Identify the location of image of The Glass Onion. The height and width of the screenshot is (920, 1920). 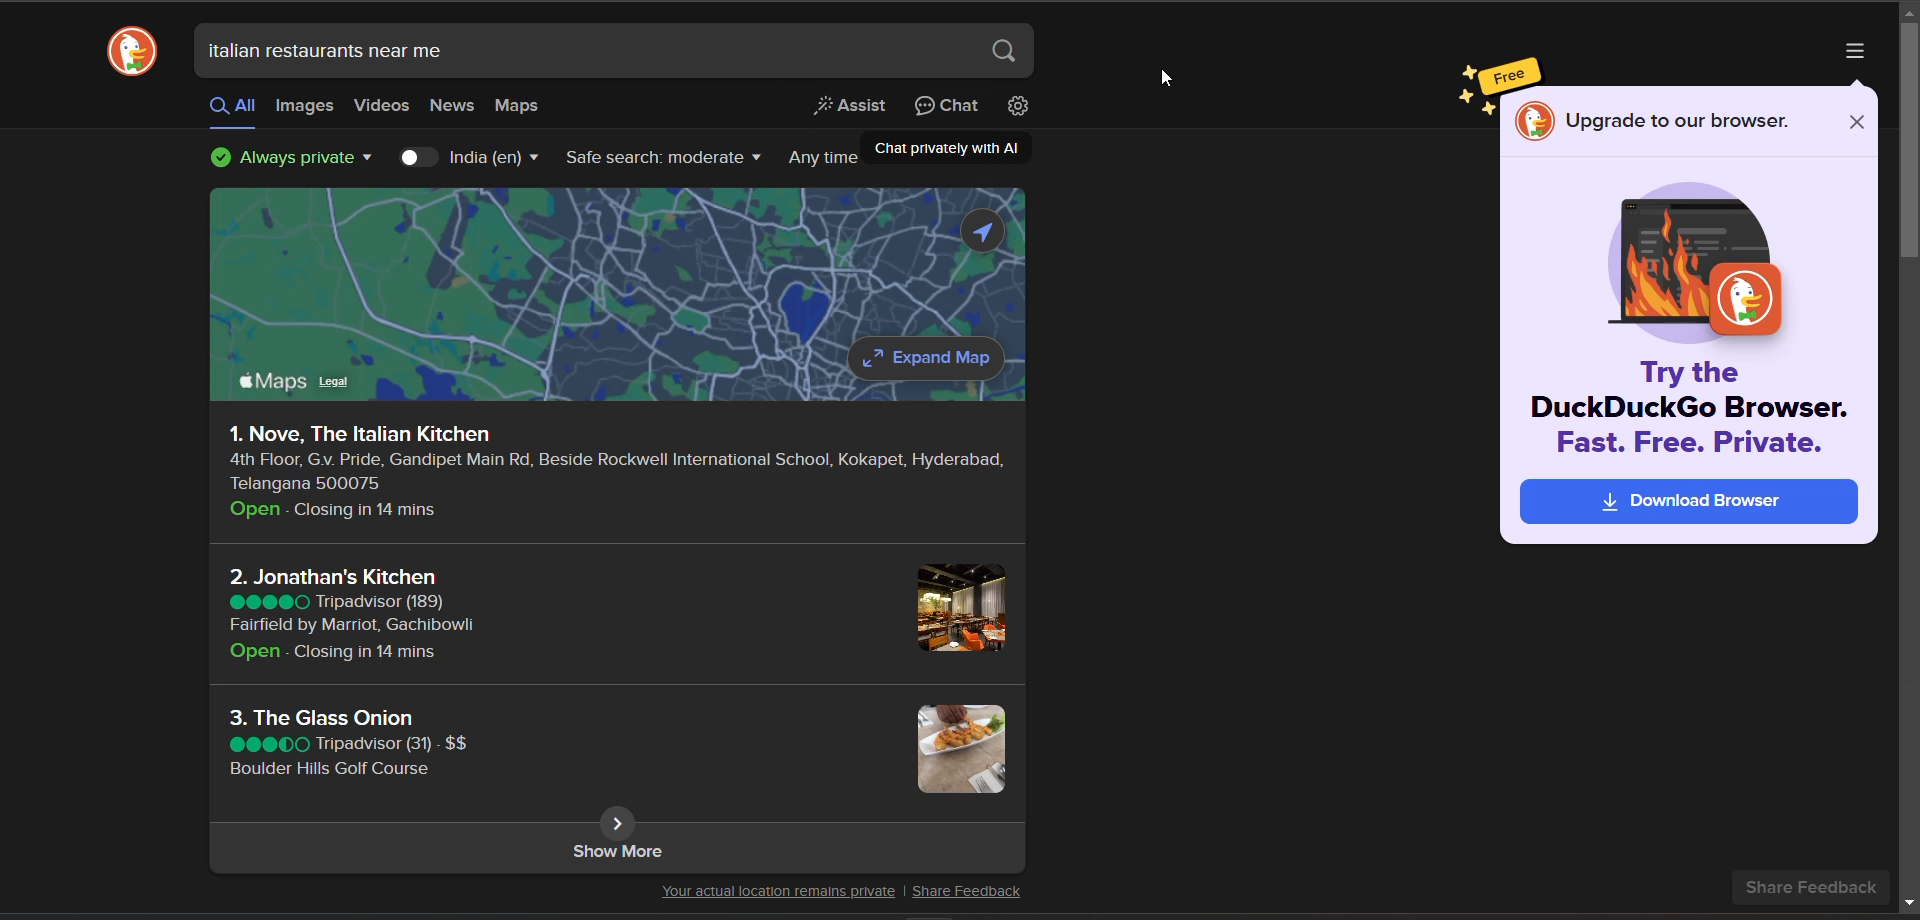
(962, 747).